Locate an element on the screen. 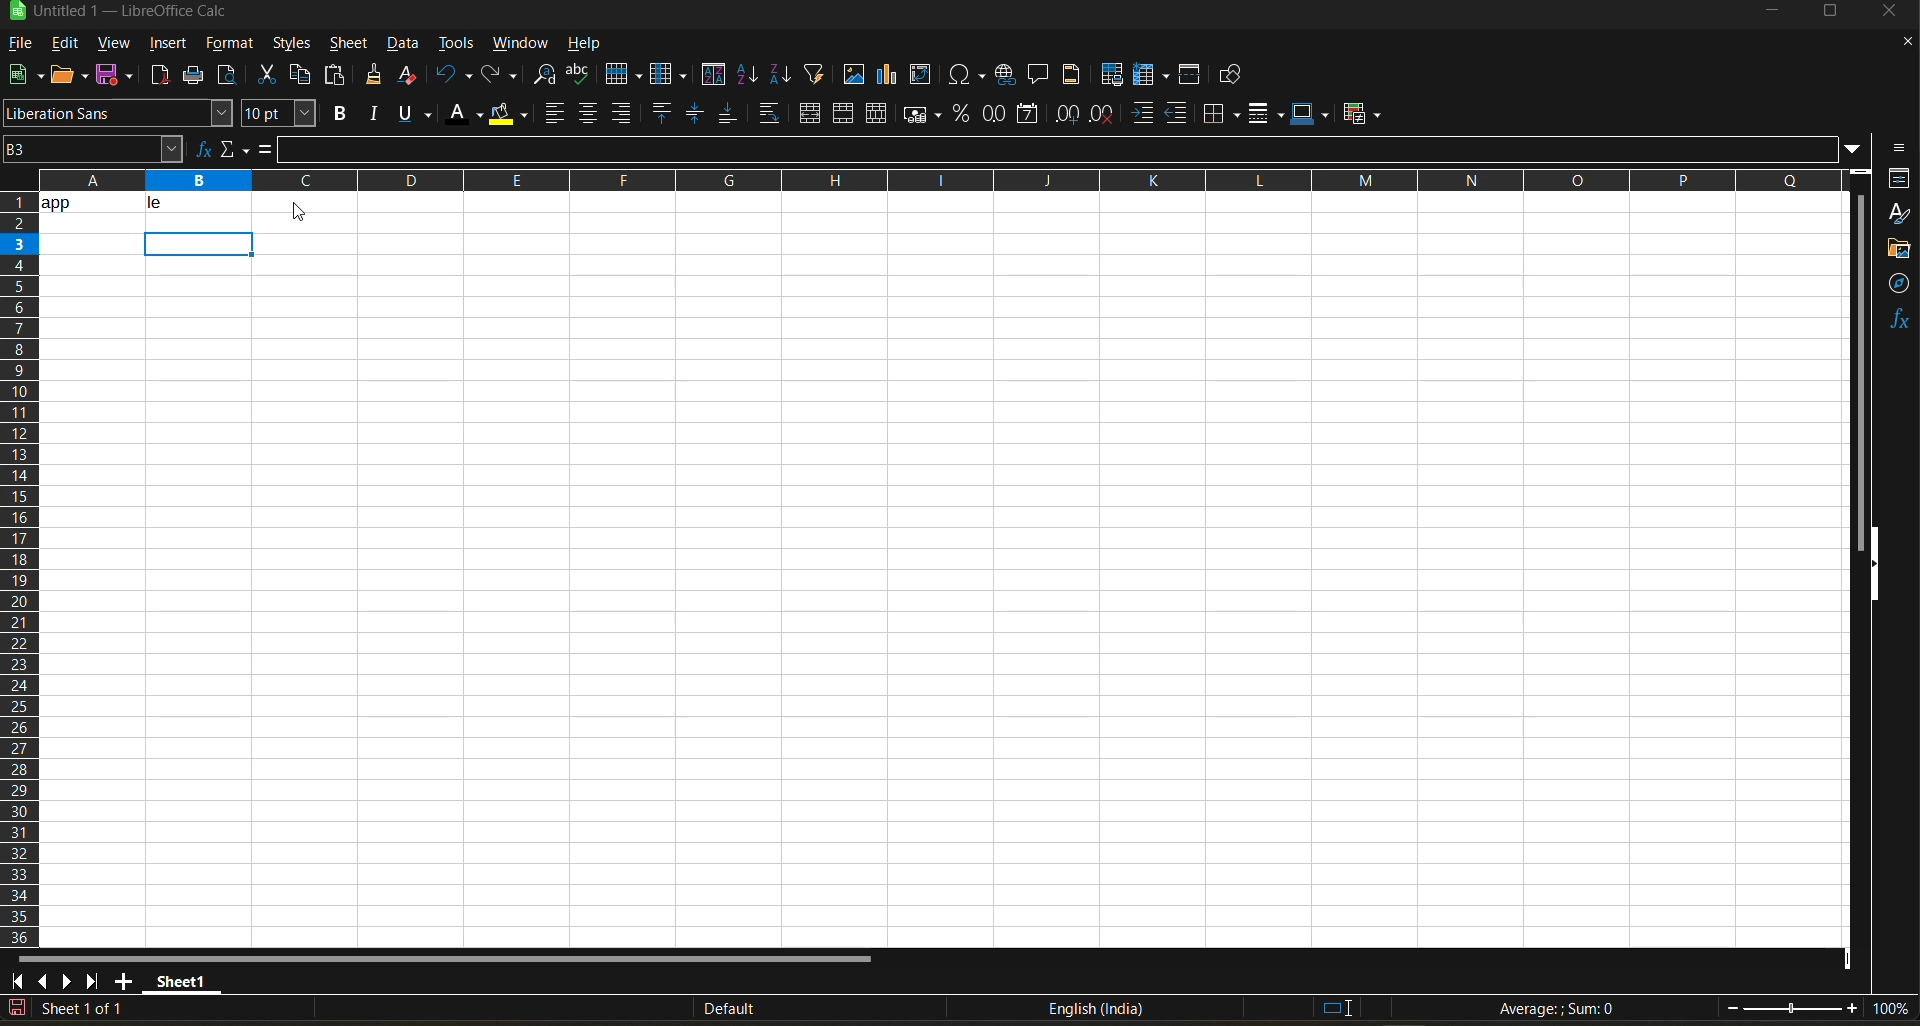  functions is located at coordinates (1898, 319).